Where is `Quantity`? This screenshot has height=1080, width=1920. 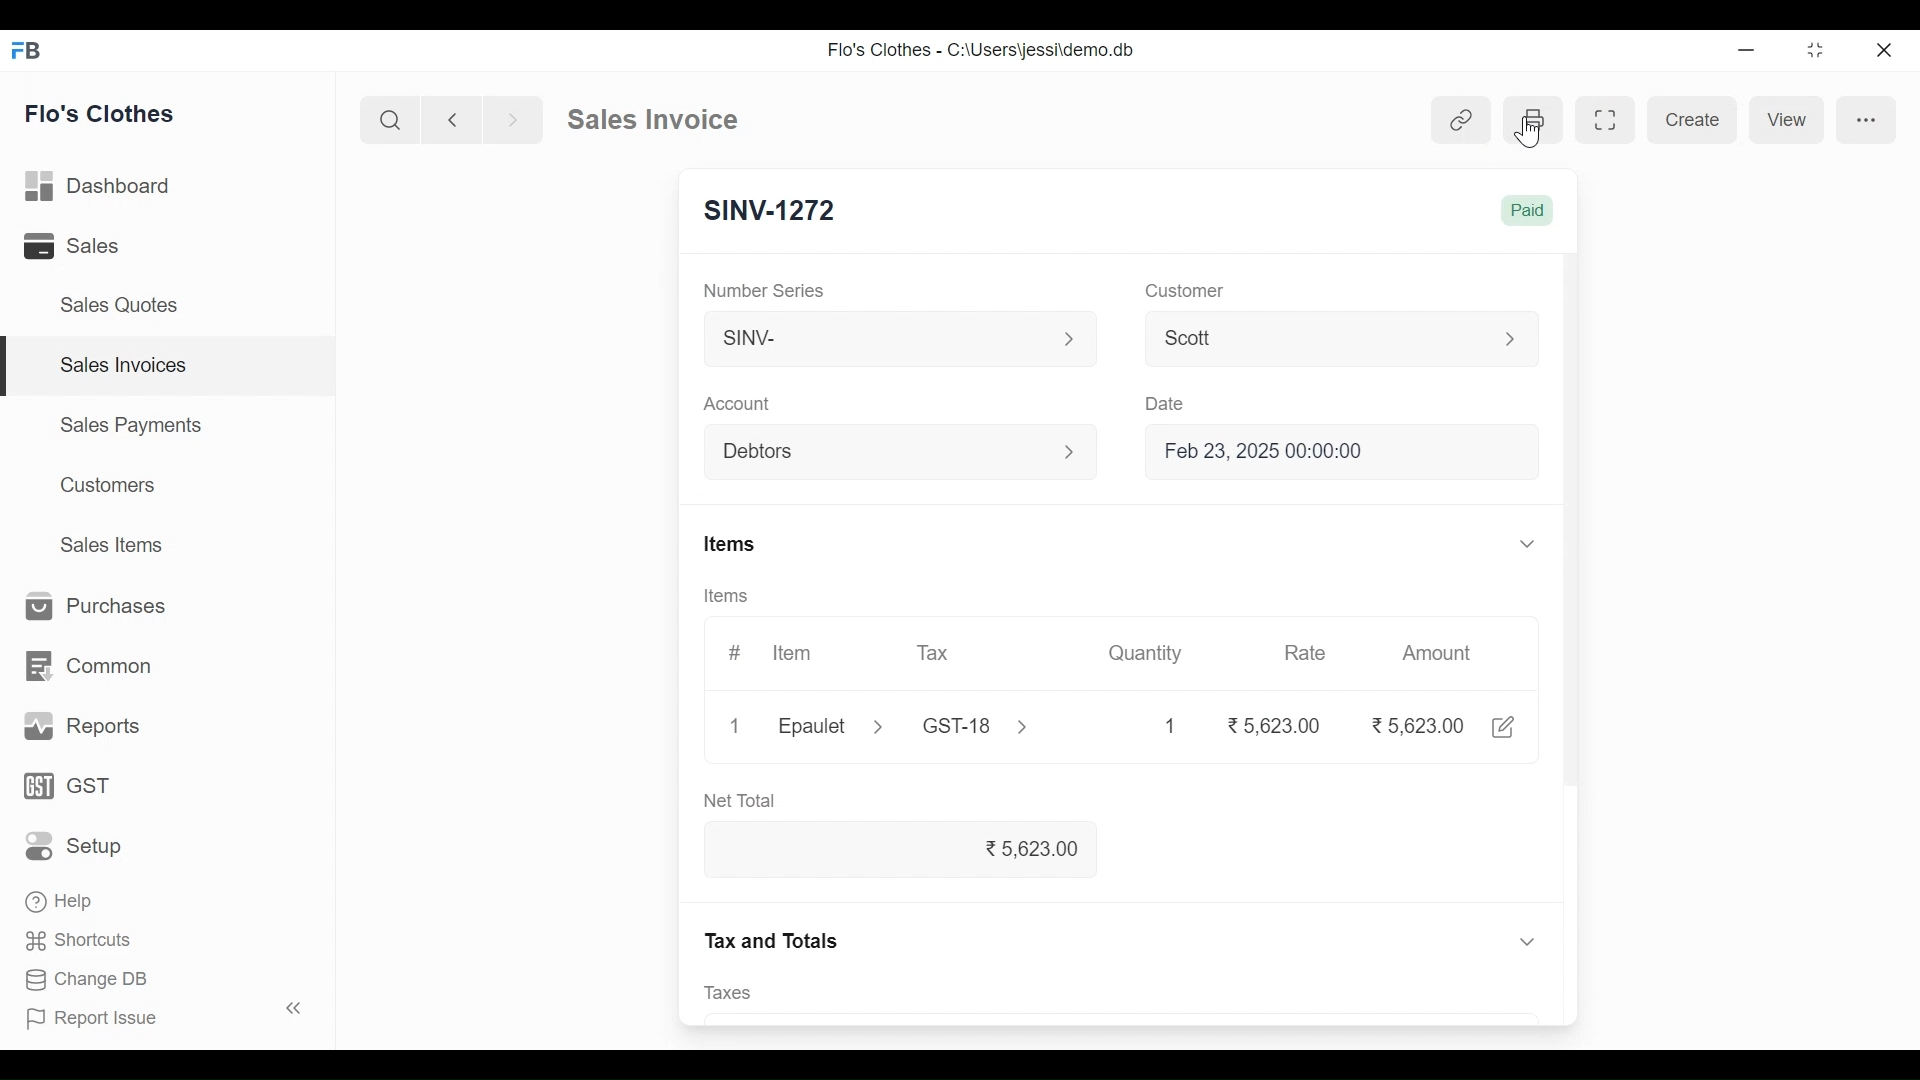
Quantity is located at coordinates (1149, 655).